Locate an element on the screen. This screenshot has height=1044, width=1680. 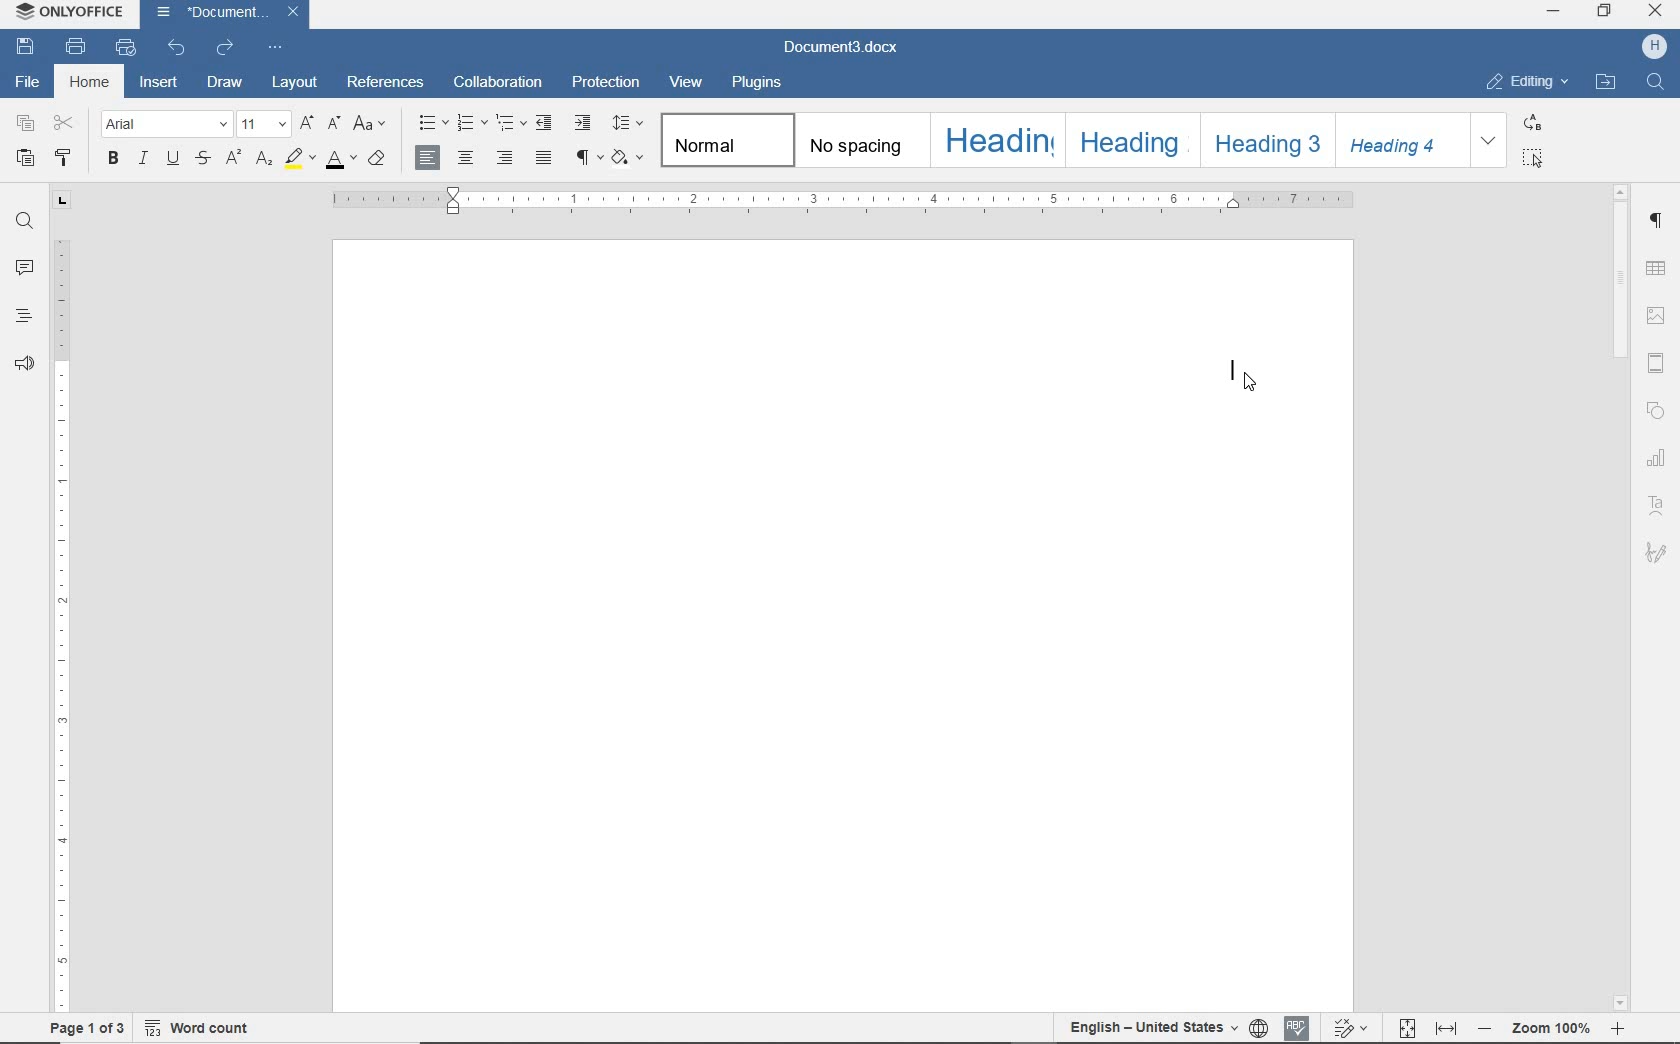
DOCUMENT3.docx is located at coordinates (843, 48).